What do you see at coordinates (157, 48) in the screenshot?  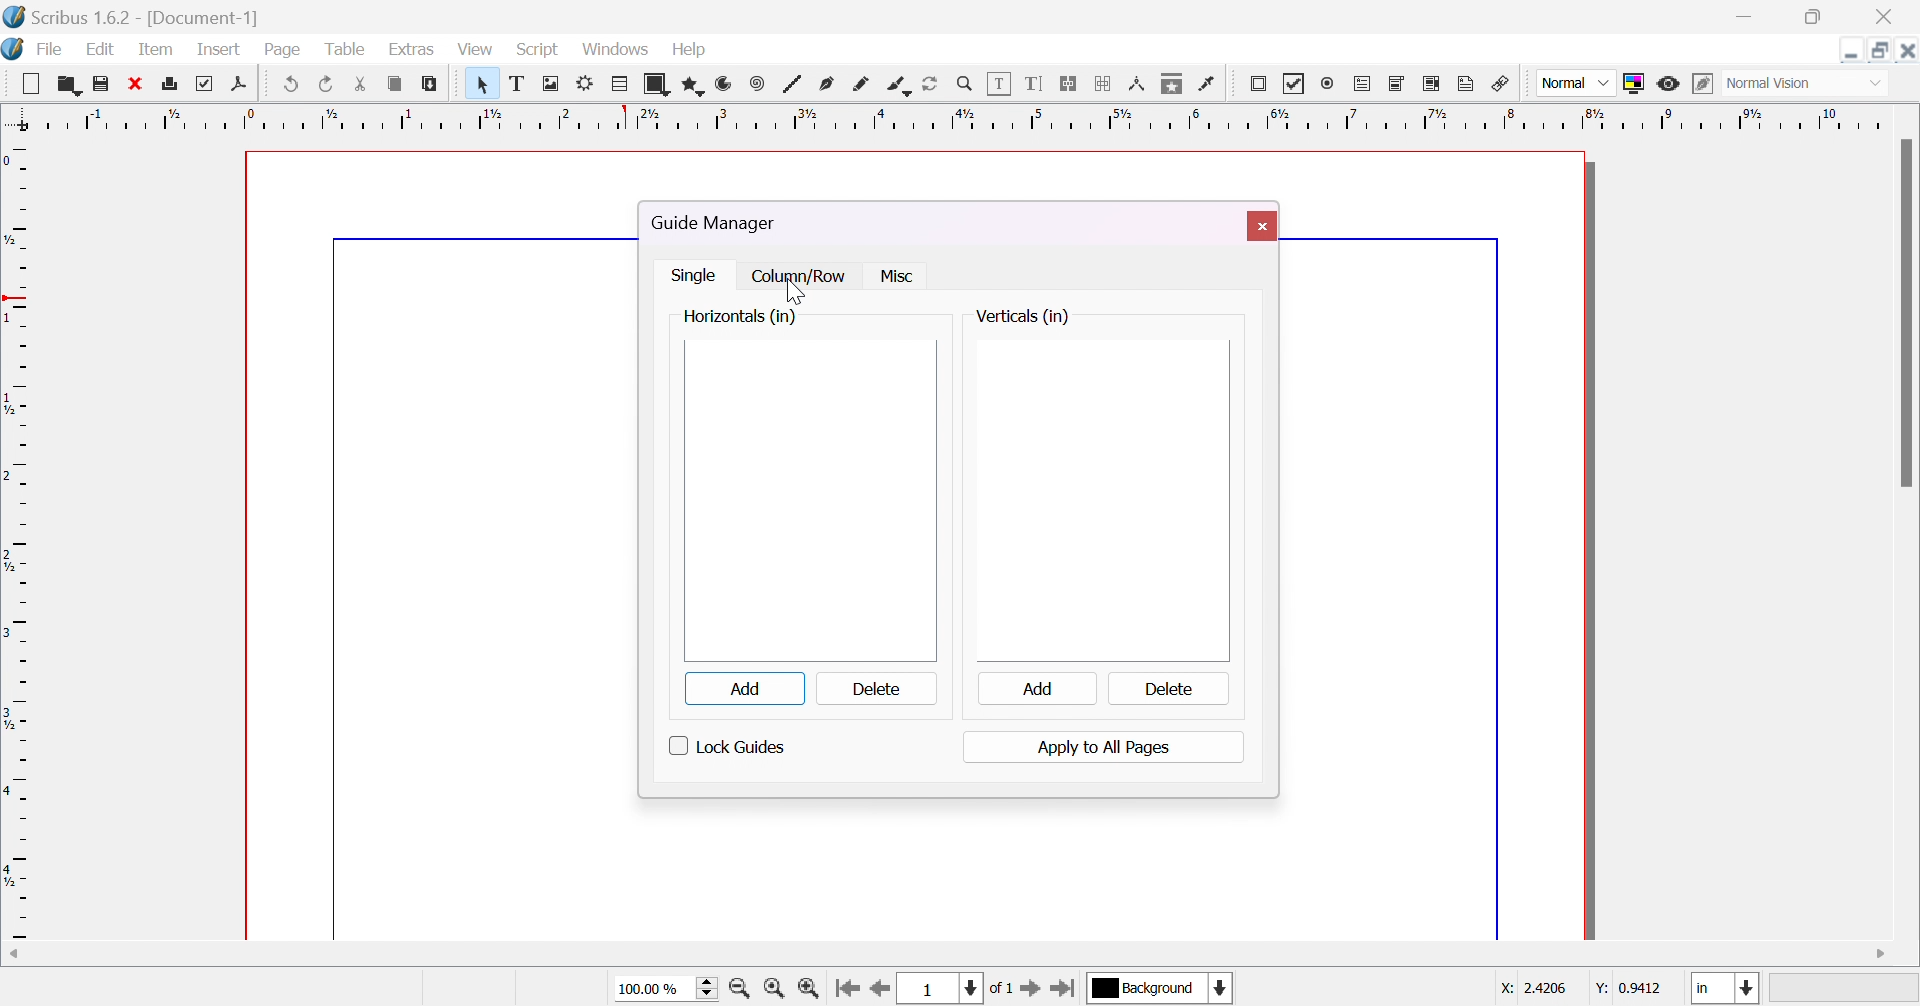 I see `item` at bounding box center [157, 48].